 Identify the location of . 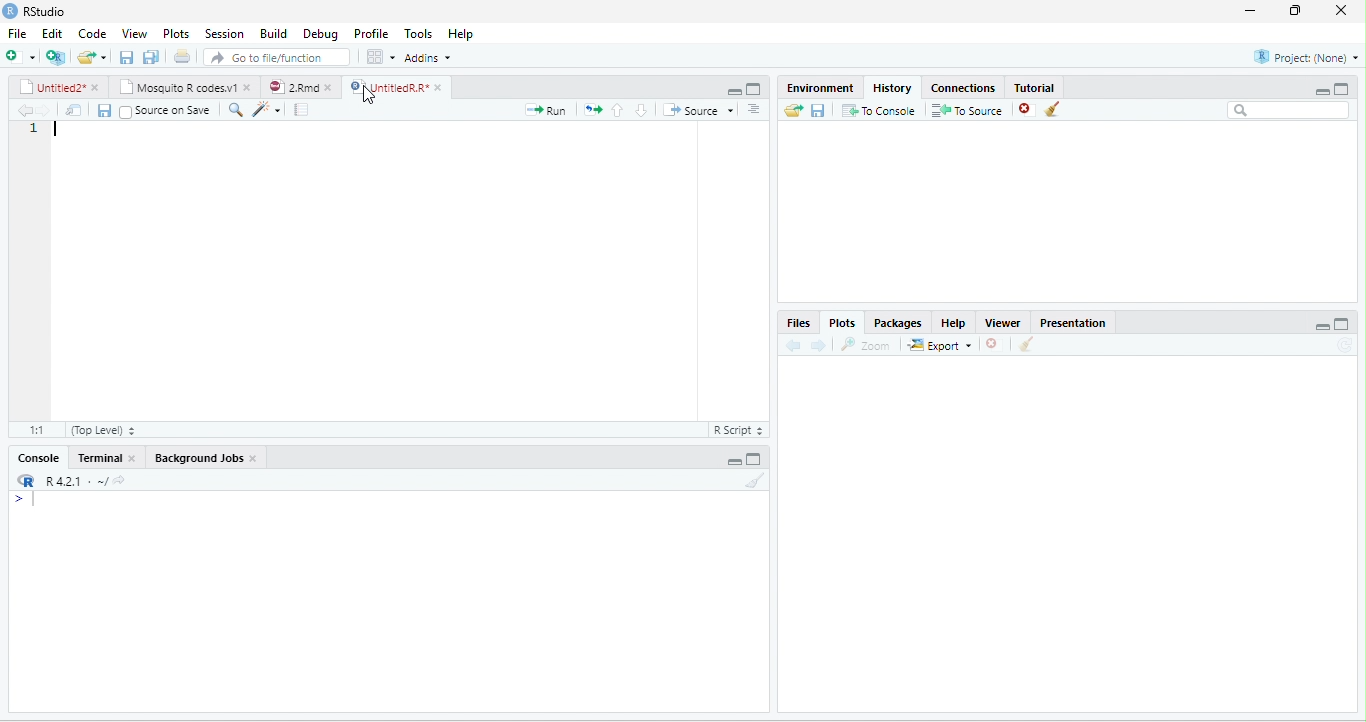
(644, 108).